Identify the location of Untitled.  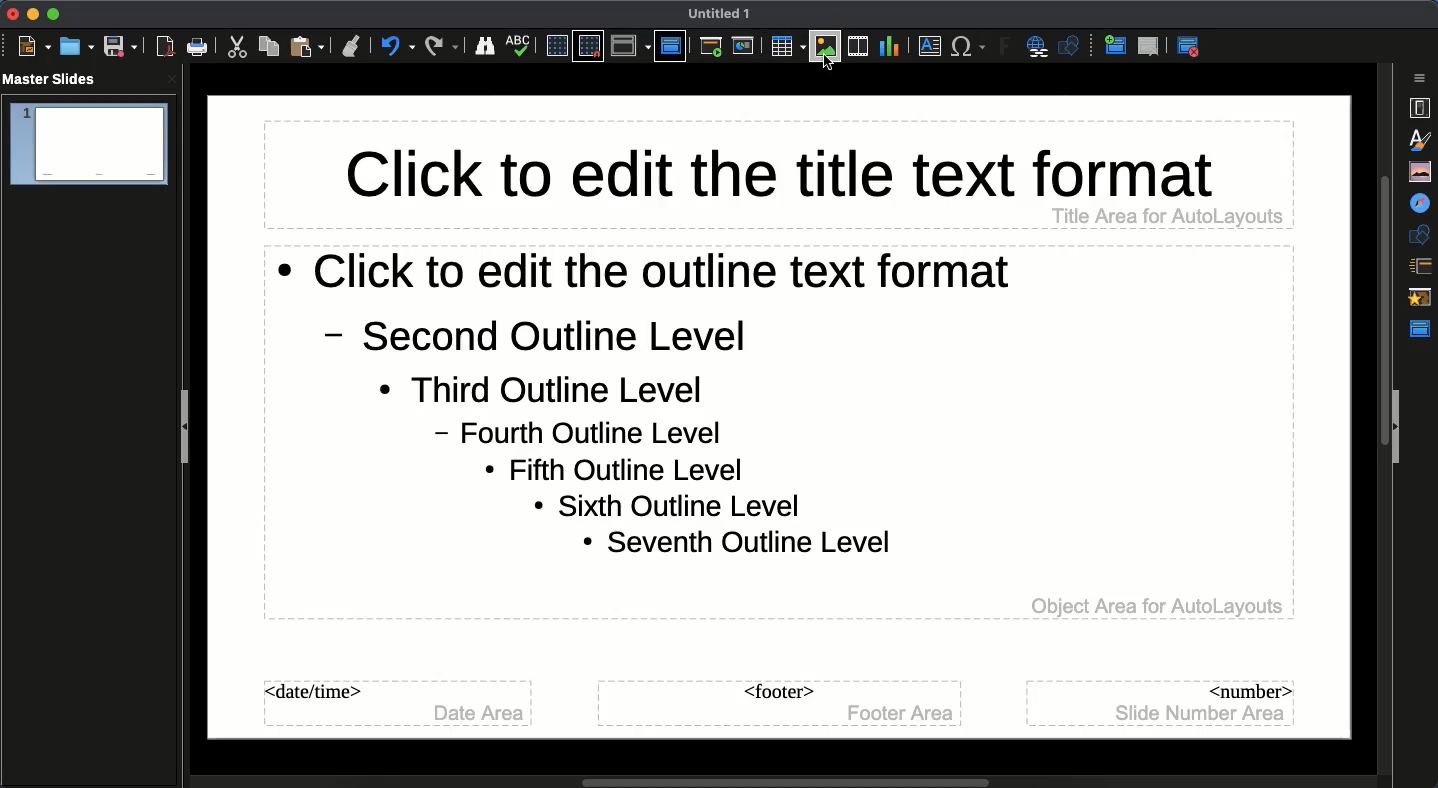
(720, 14).